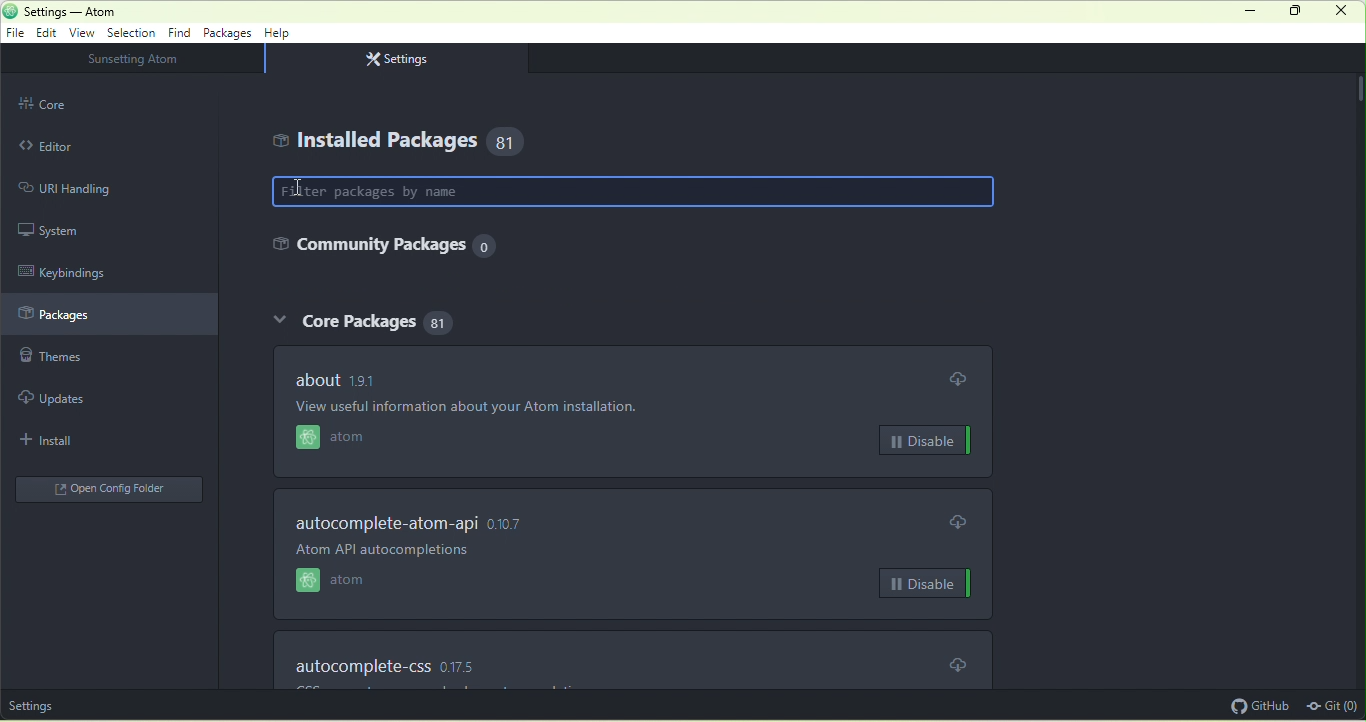  I want to click on about 19.1, so click(335, 378).